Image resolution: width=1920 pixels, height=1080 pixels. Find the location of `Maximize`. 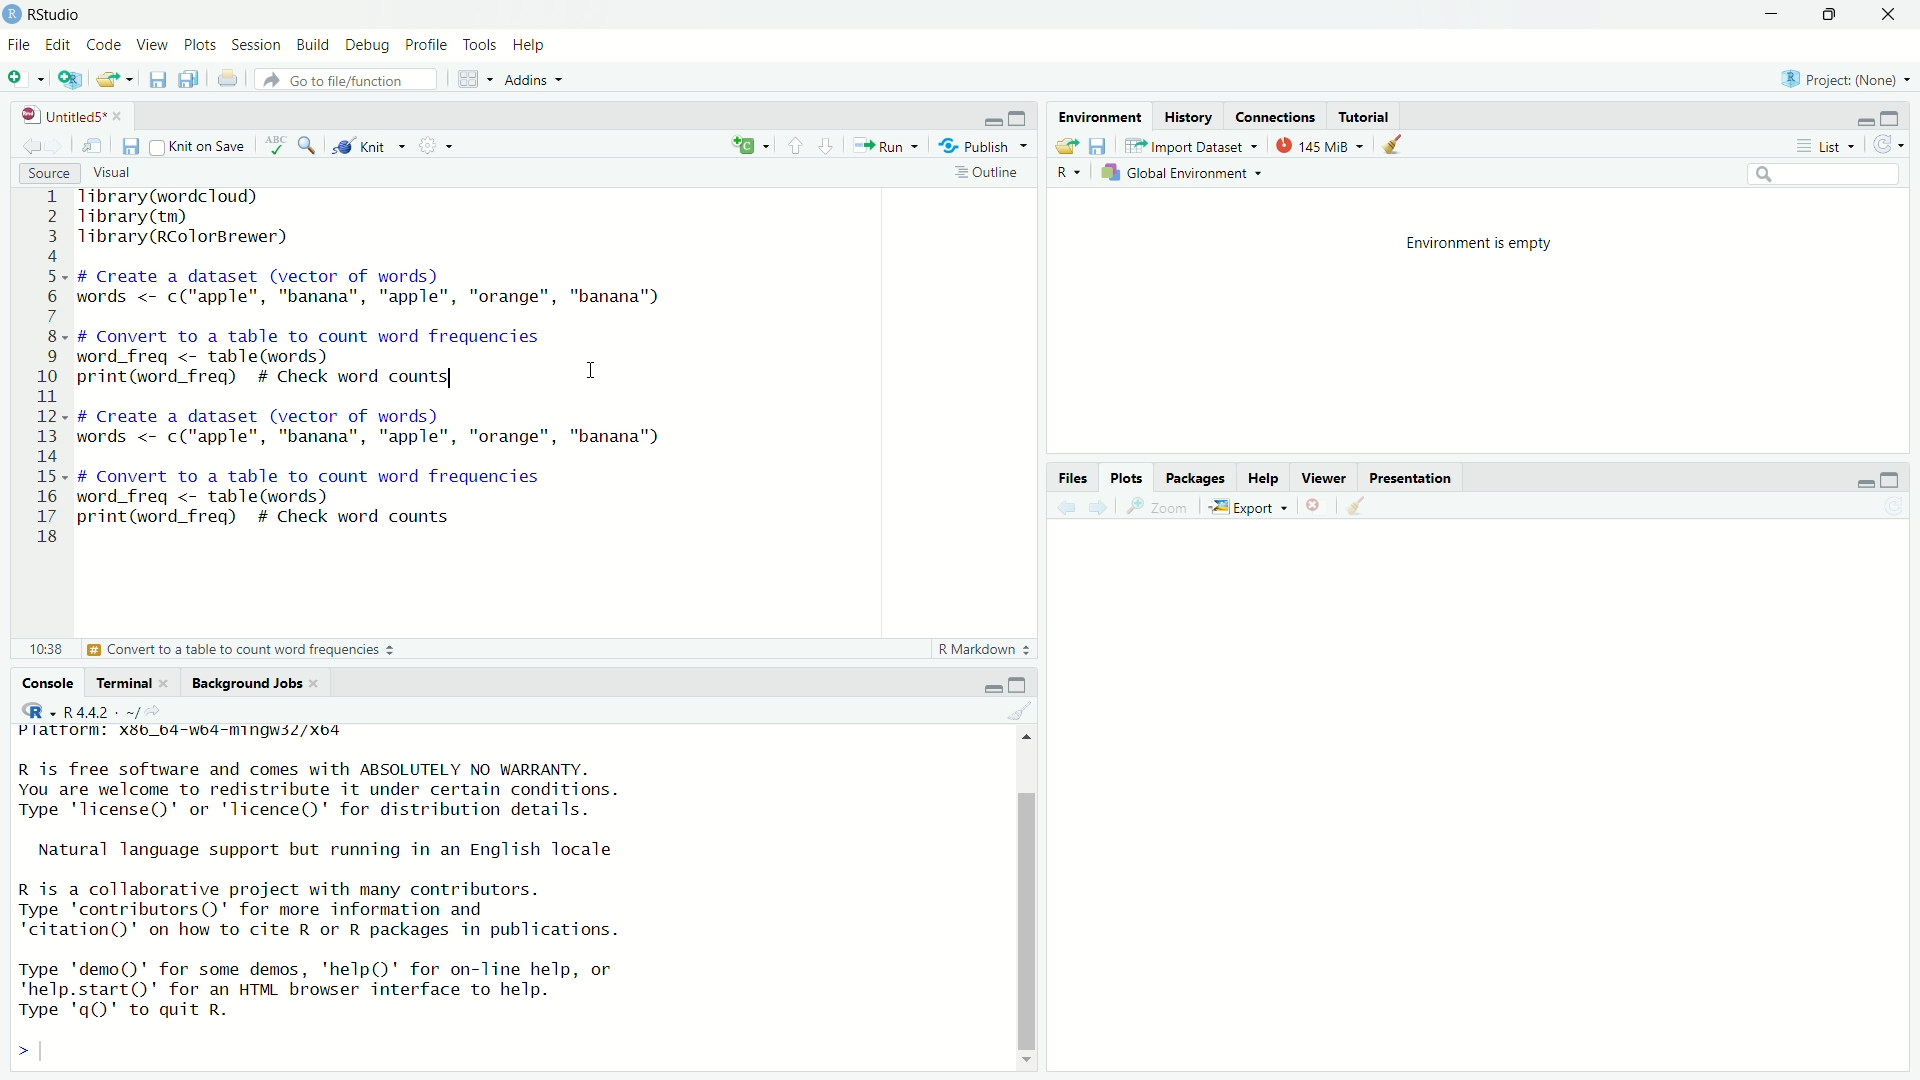

Maximize is located at coordinates (1021, 119).